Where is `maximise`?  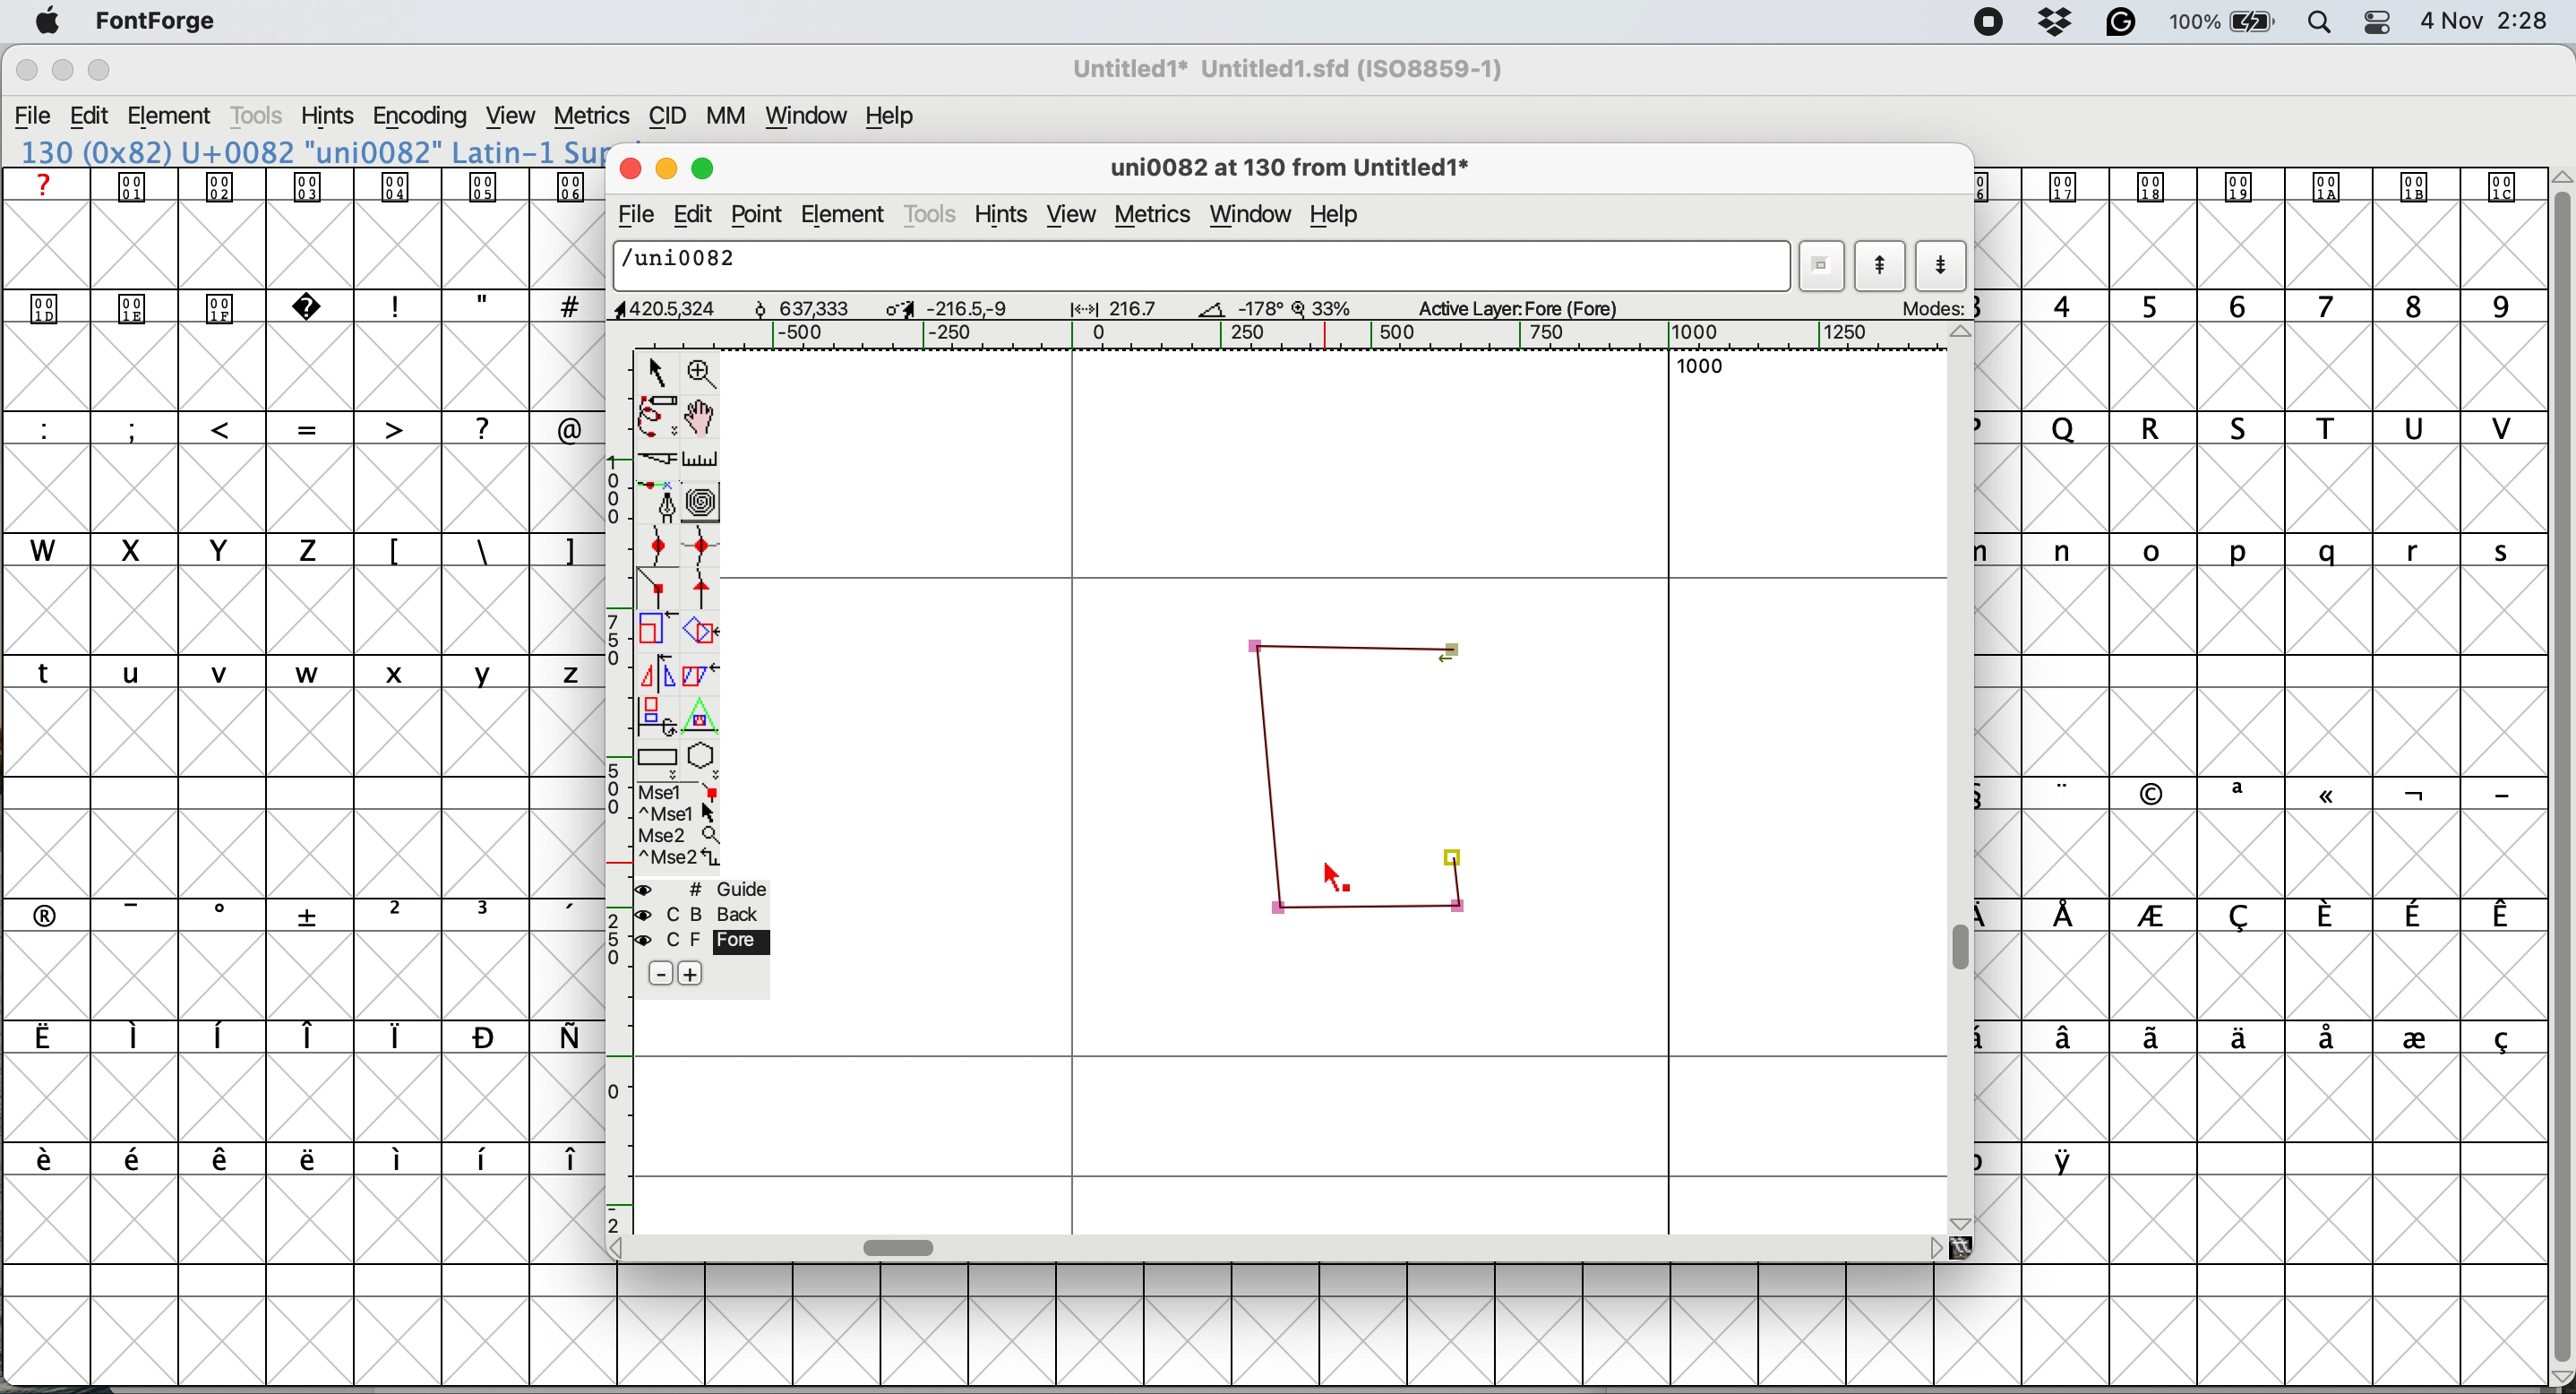 maximise is located at coordinates (101, 70).